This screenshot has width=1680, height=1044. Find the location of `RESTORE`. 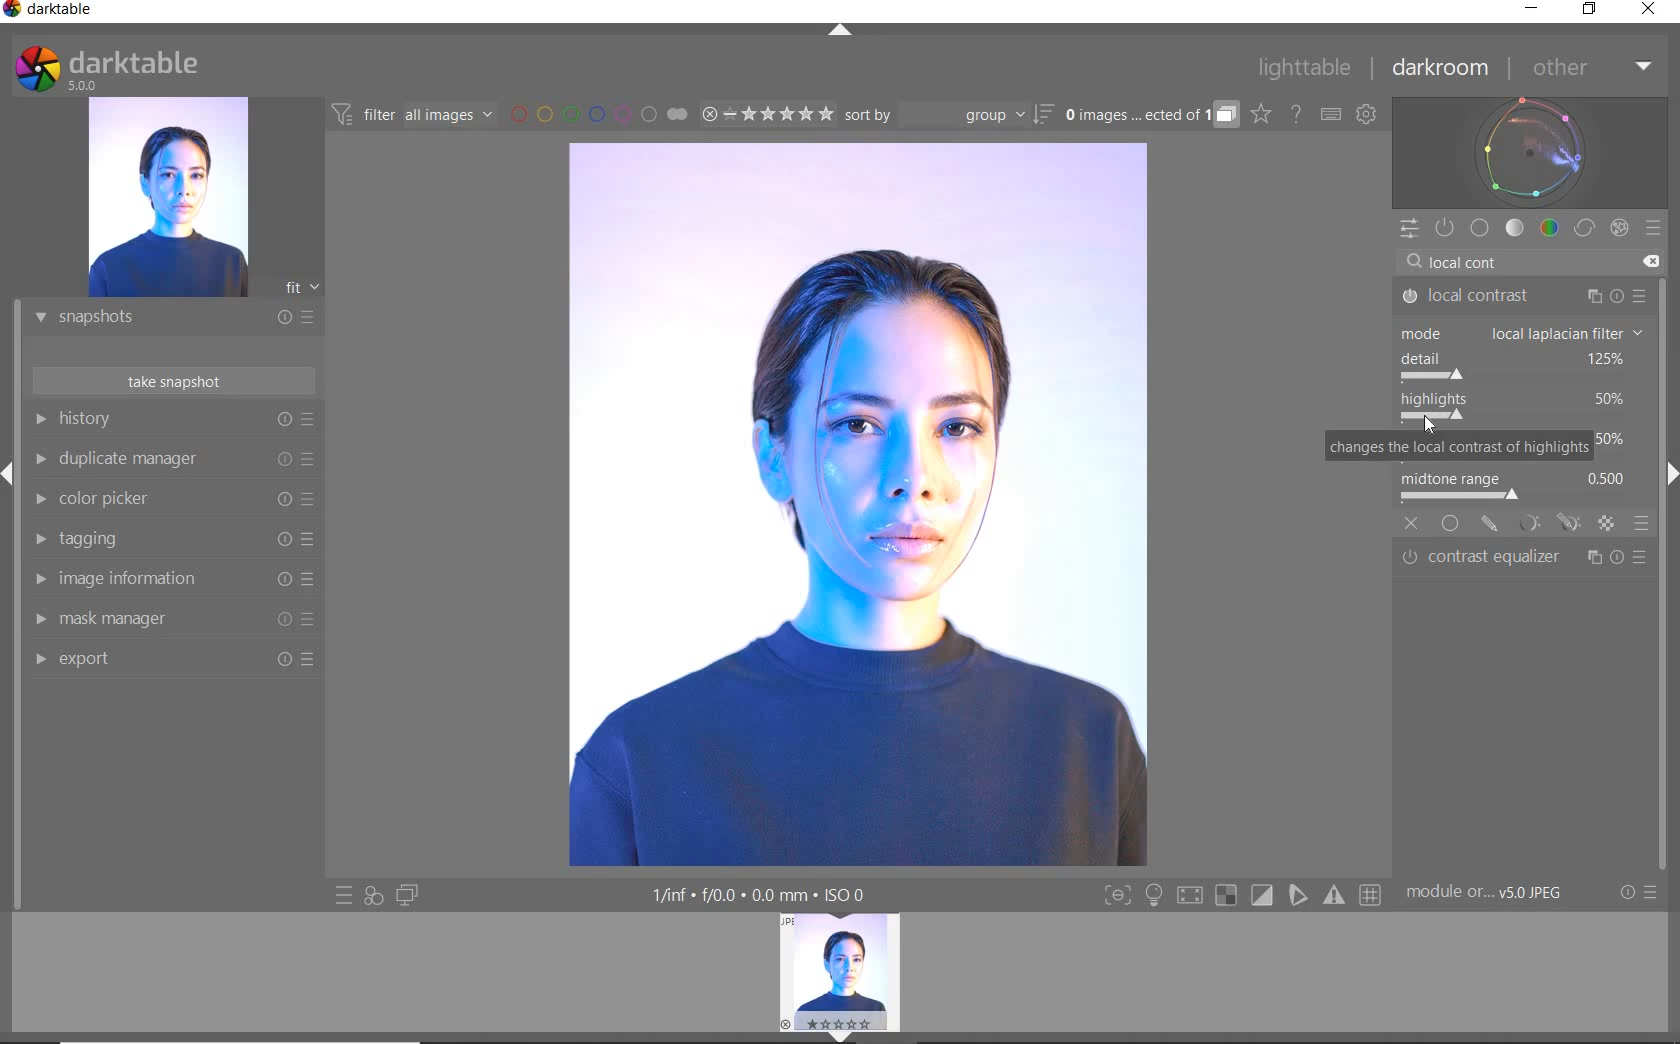

RESTORE is located at coordinates (1593, 10).